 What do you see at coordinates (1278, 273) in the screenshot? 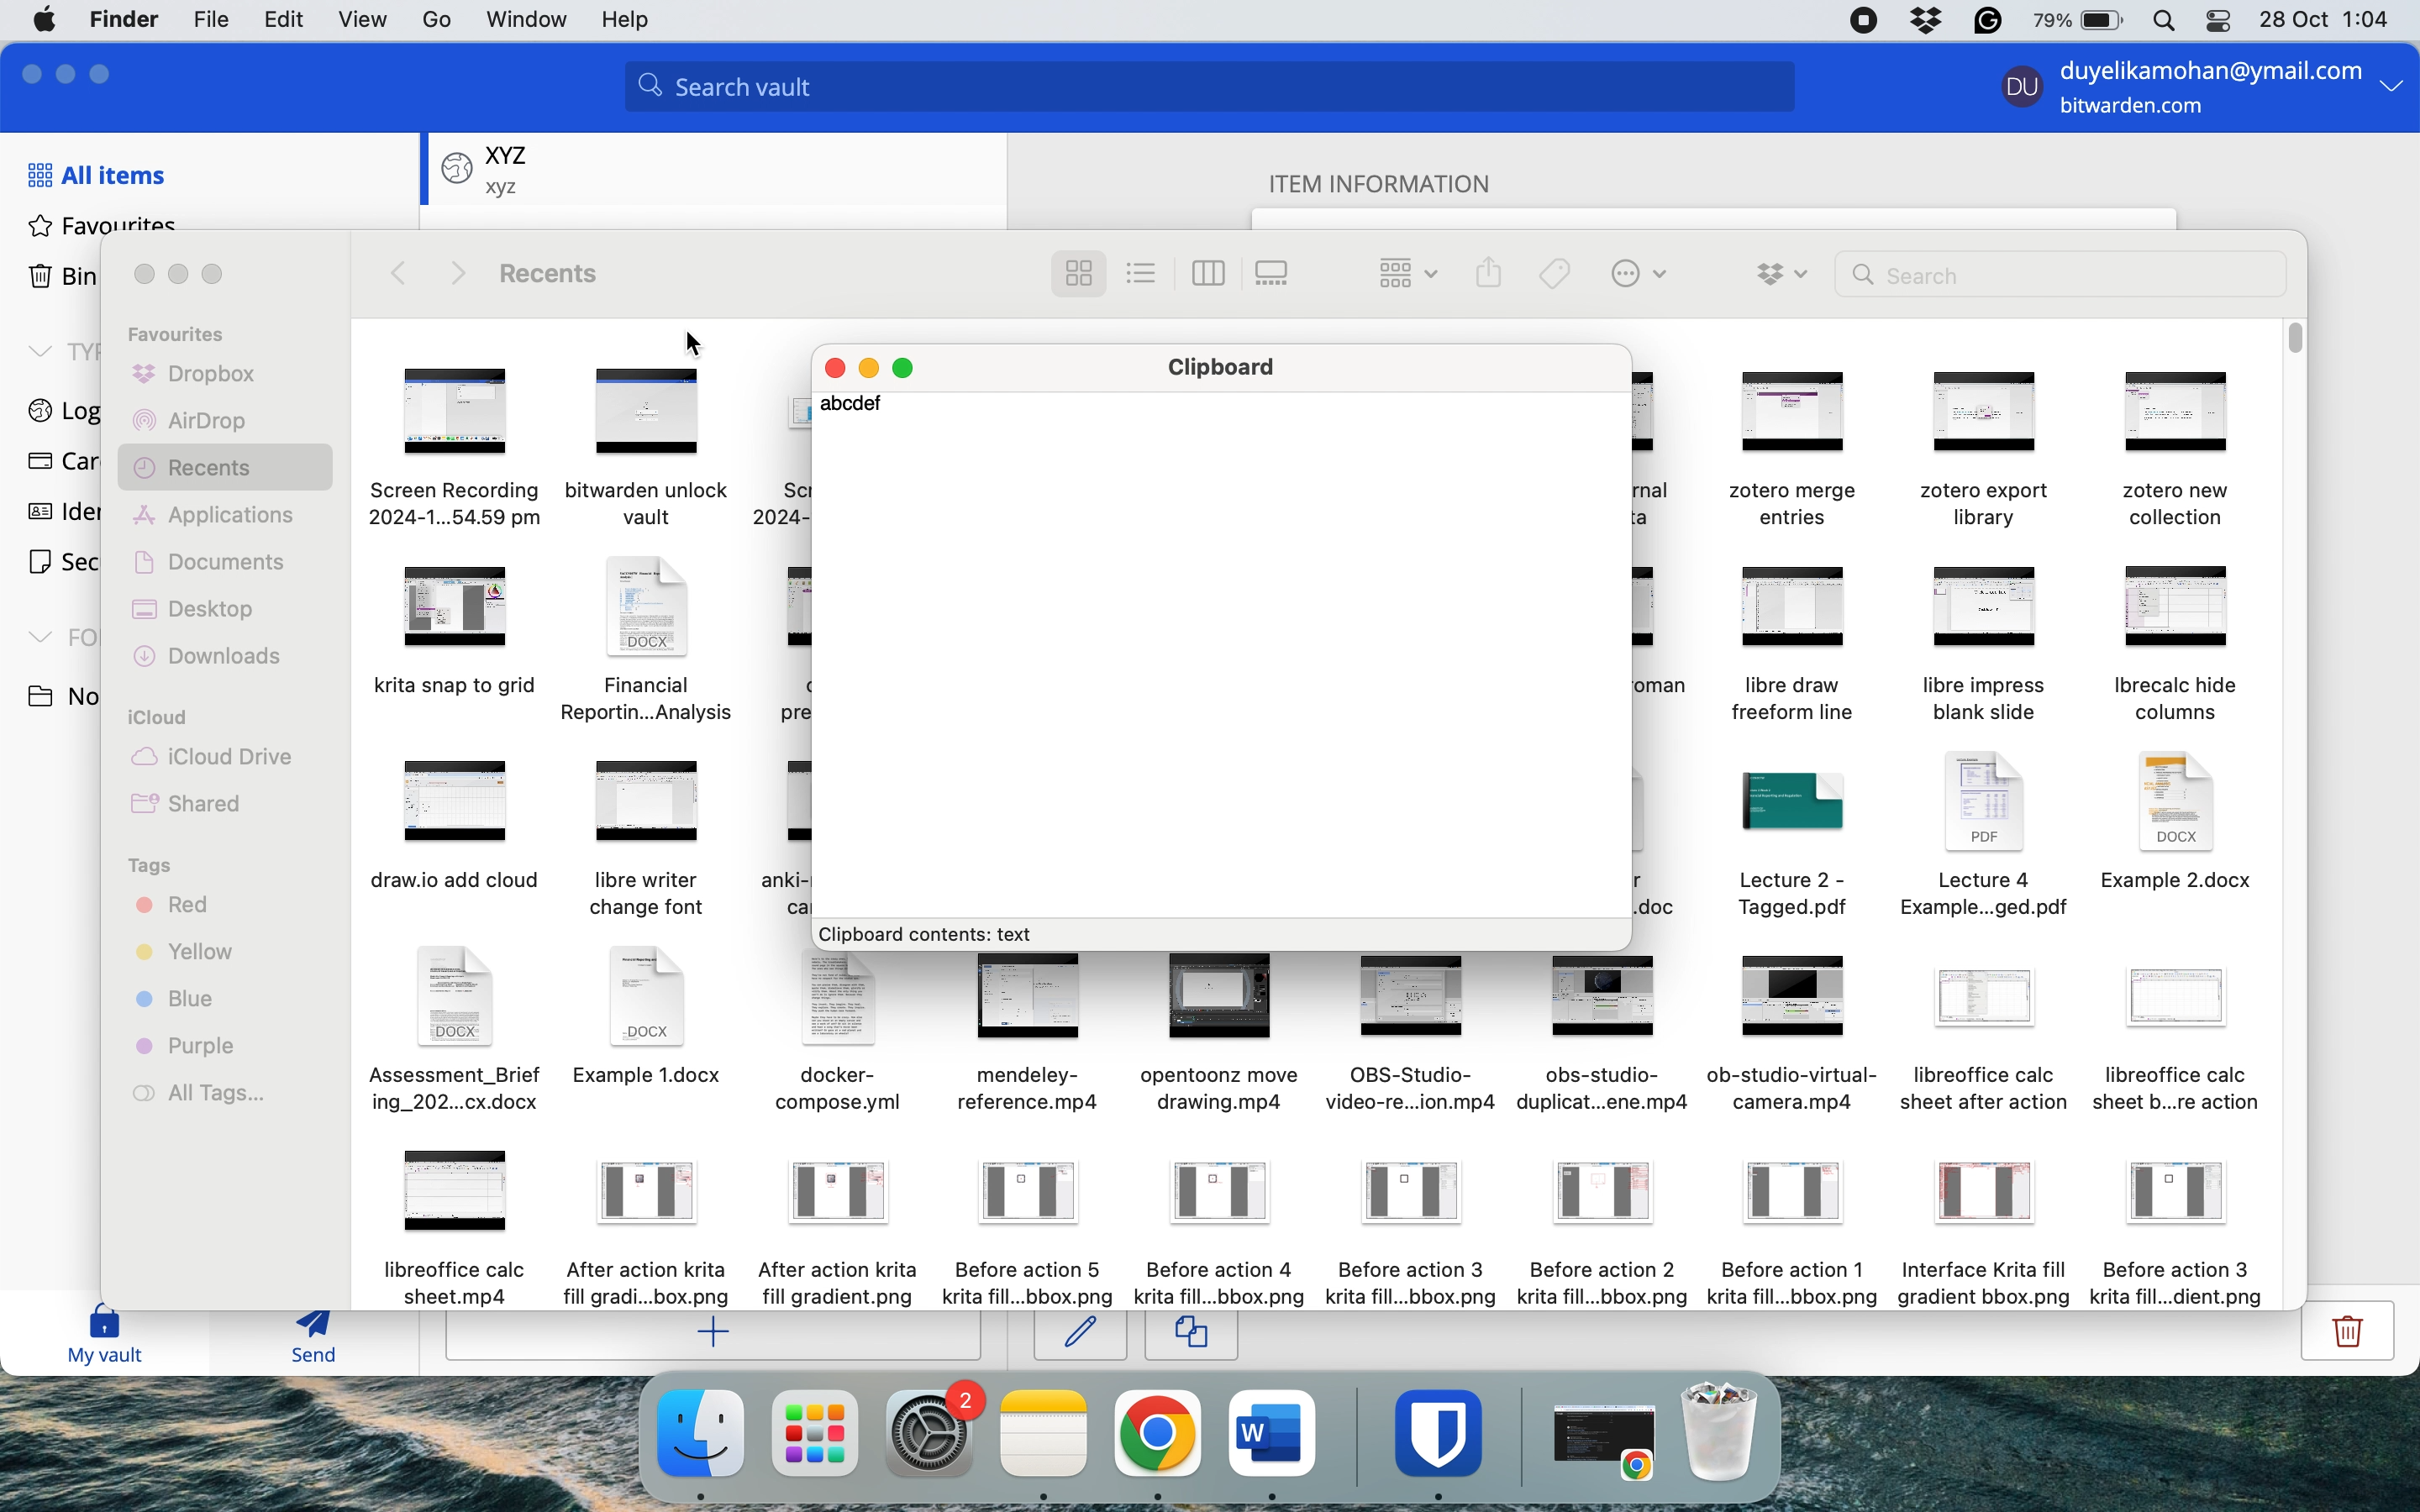
I see `show items as gallery` at bounding box center [1278, 273].